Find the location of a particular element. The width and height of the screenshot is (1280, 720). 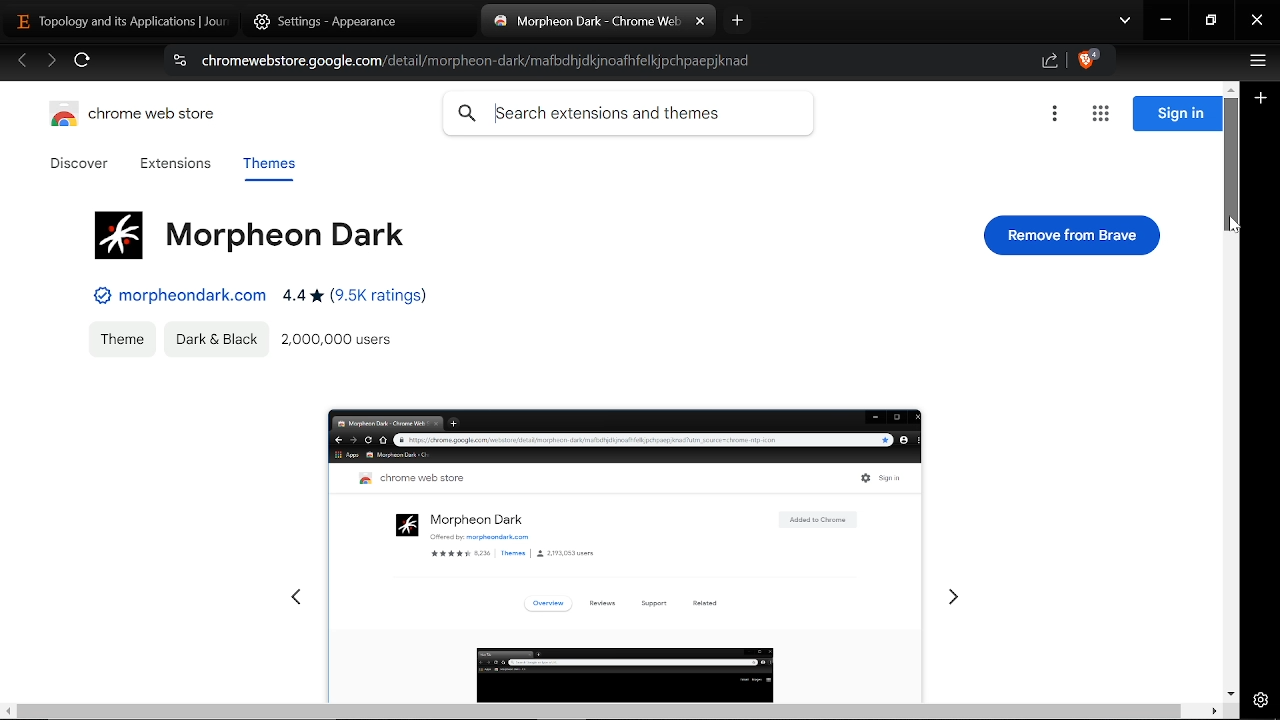

Extensions is located at coordinates (175, 165).